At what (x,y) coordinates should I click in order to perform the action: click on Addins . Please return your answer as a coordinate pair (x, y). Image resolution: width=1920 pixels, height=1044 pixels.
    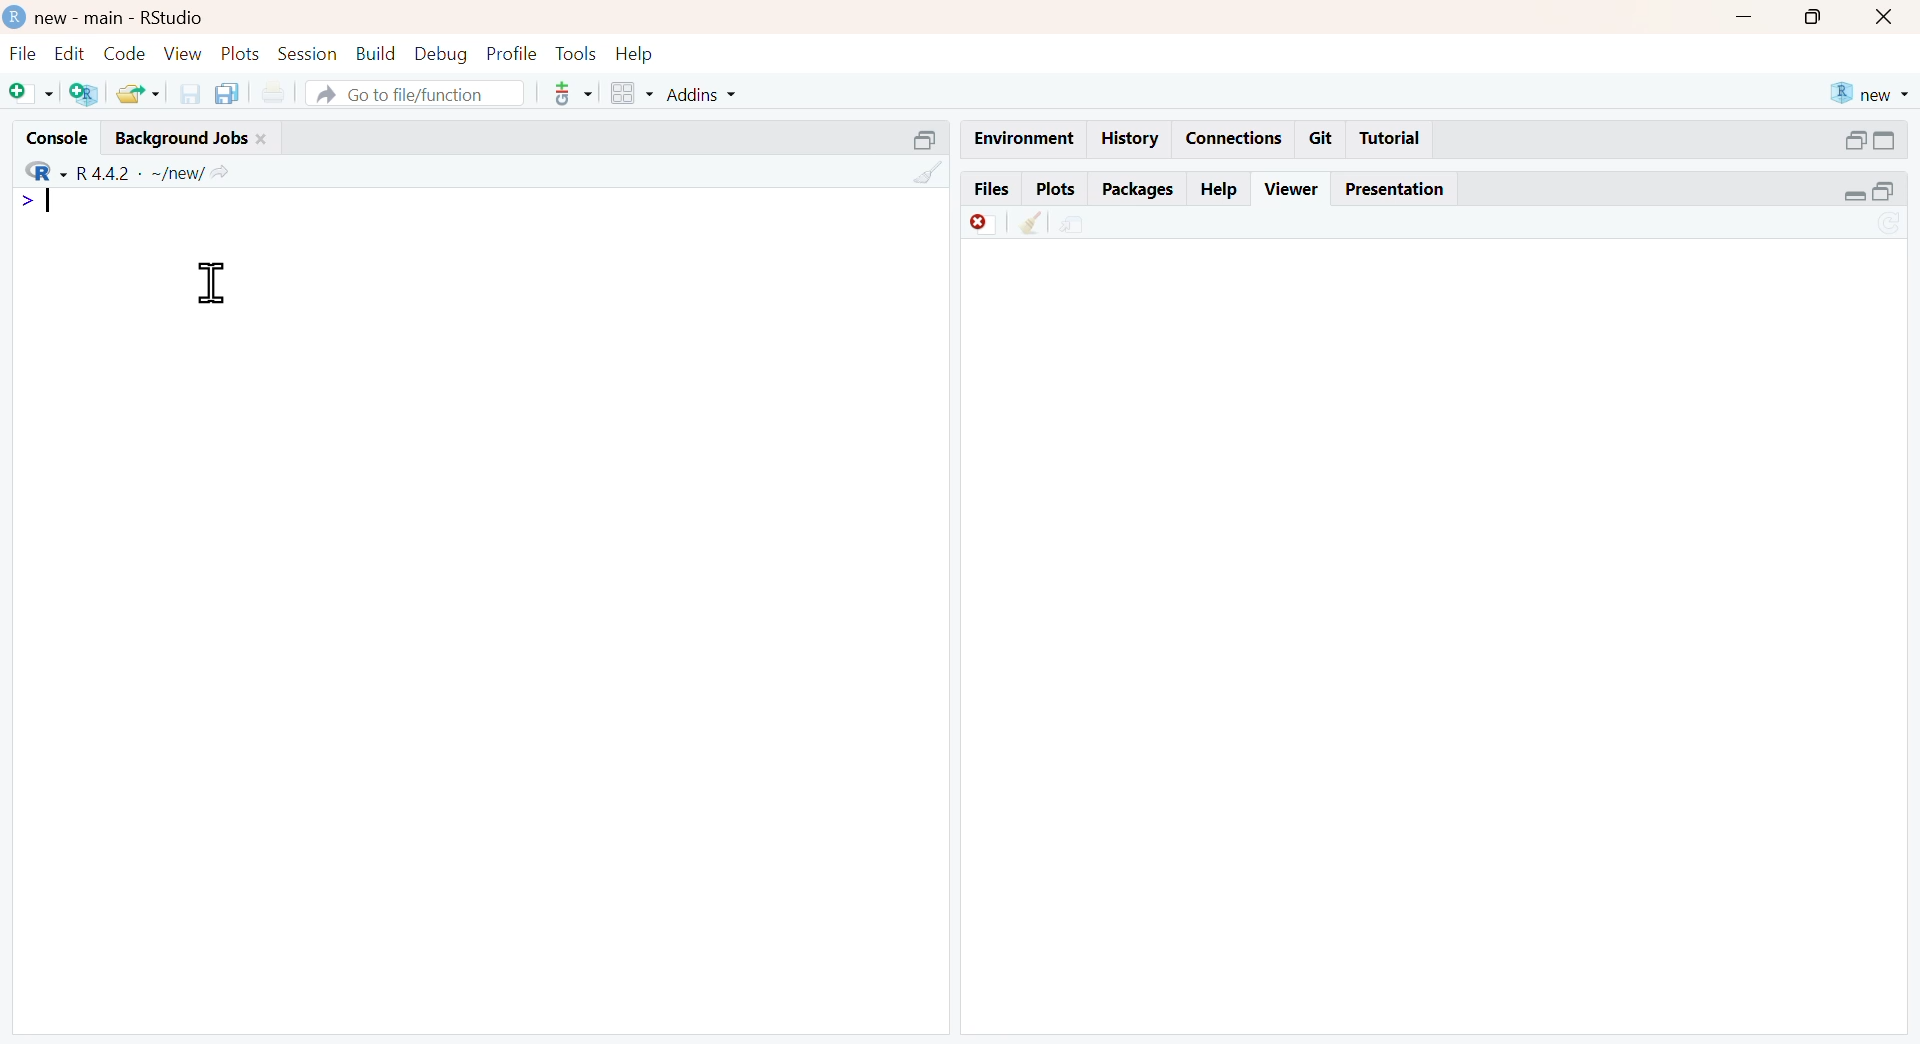
    Looking at the image, I should click on (731, 94).